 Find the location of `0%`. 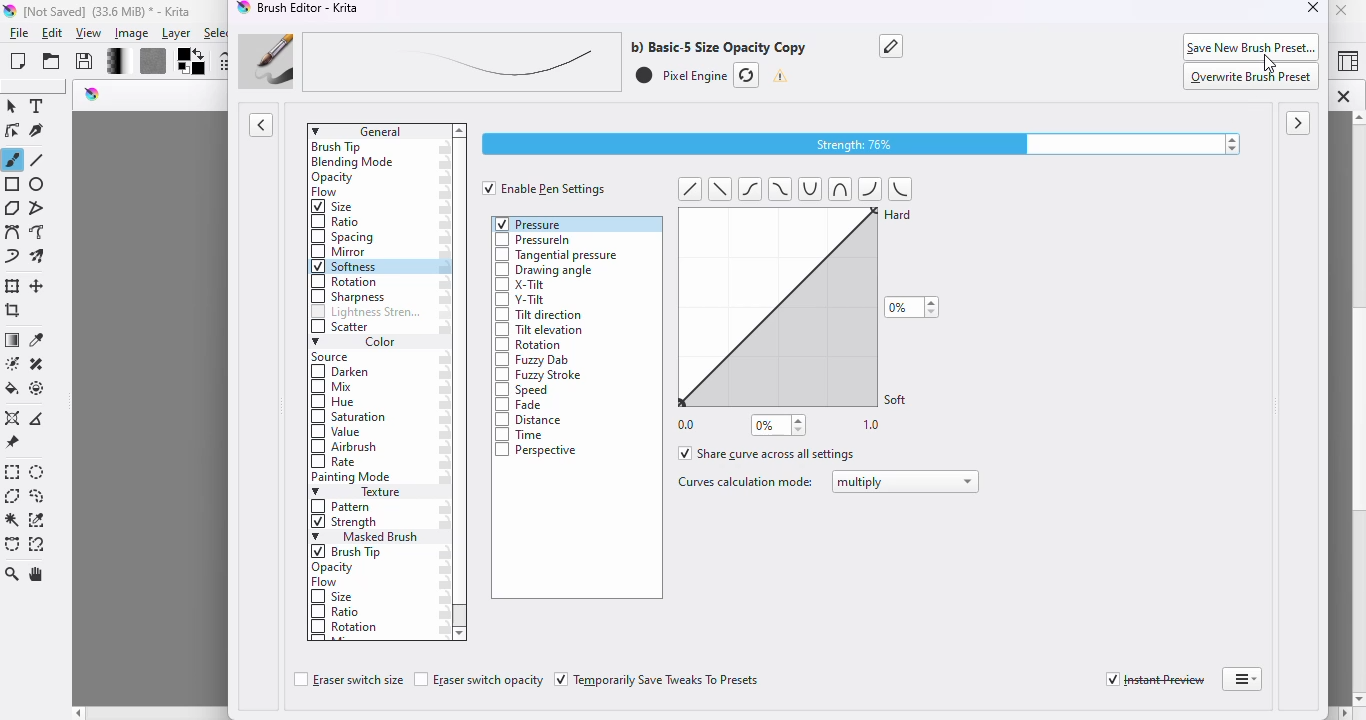

0% is located at coordinates (779, 425).